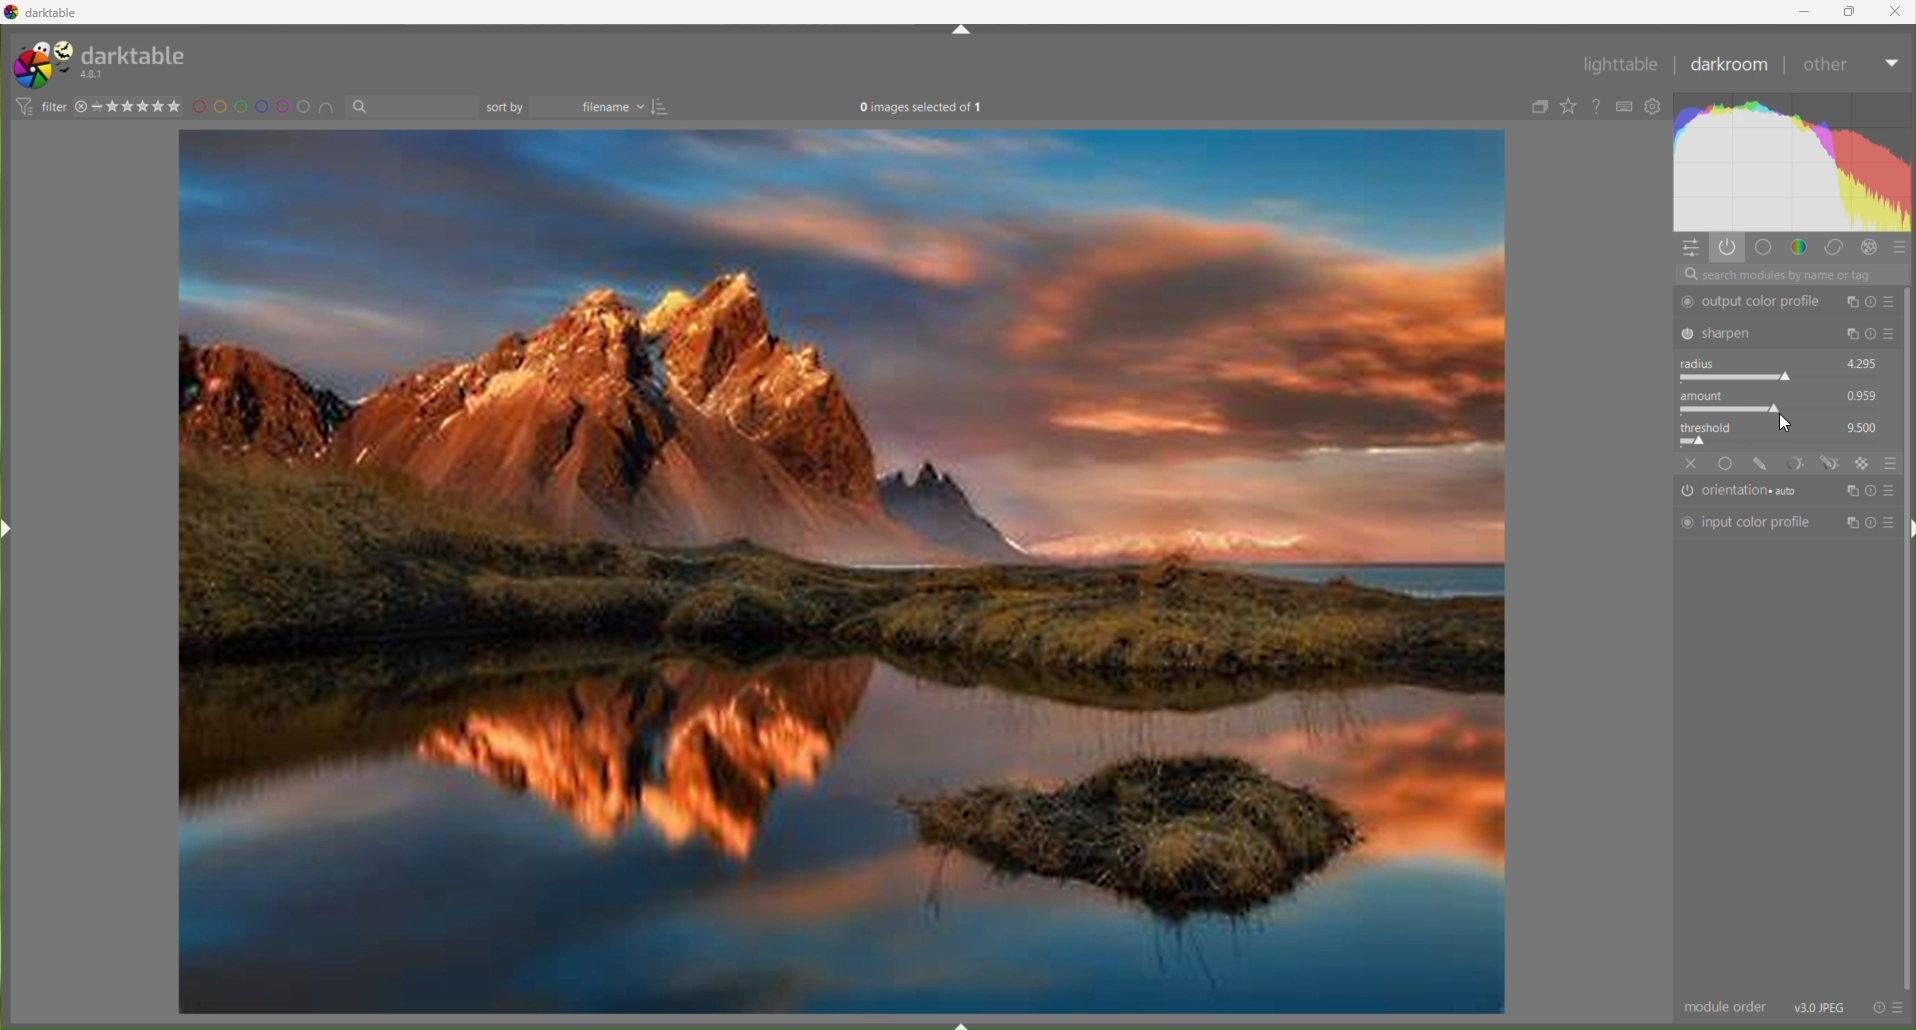  I want to click on close, so click(1692, 463).